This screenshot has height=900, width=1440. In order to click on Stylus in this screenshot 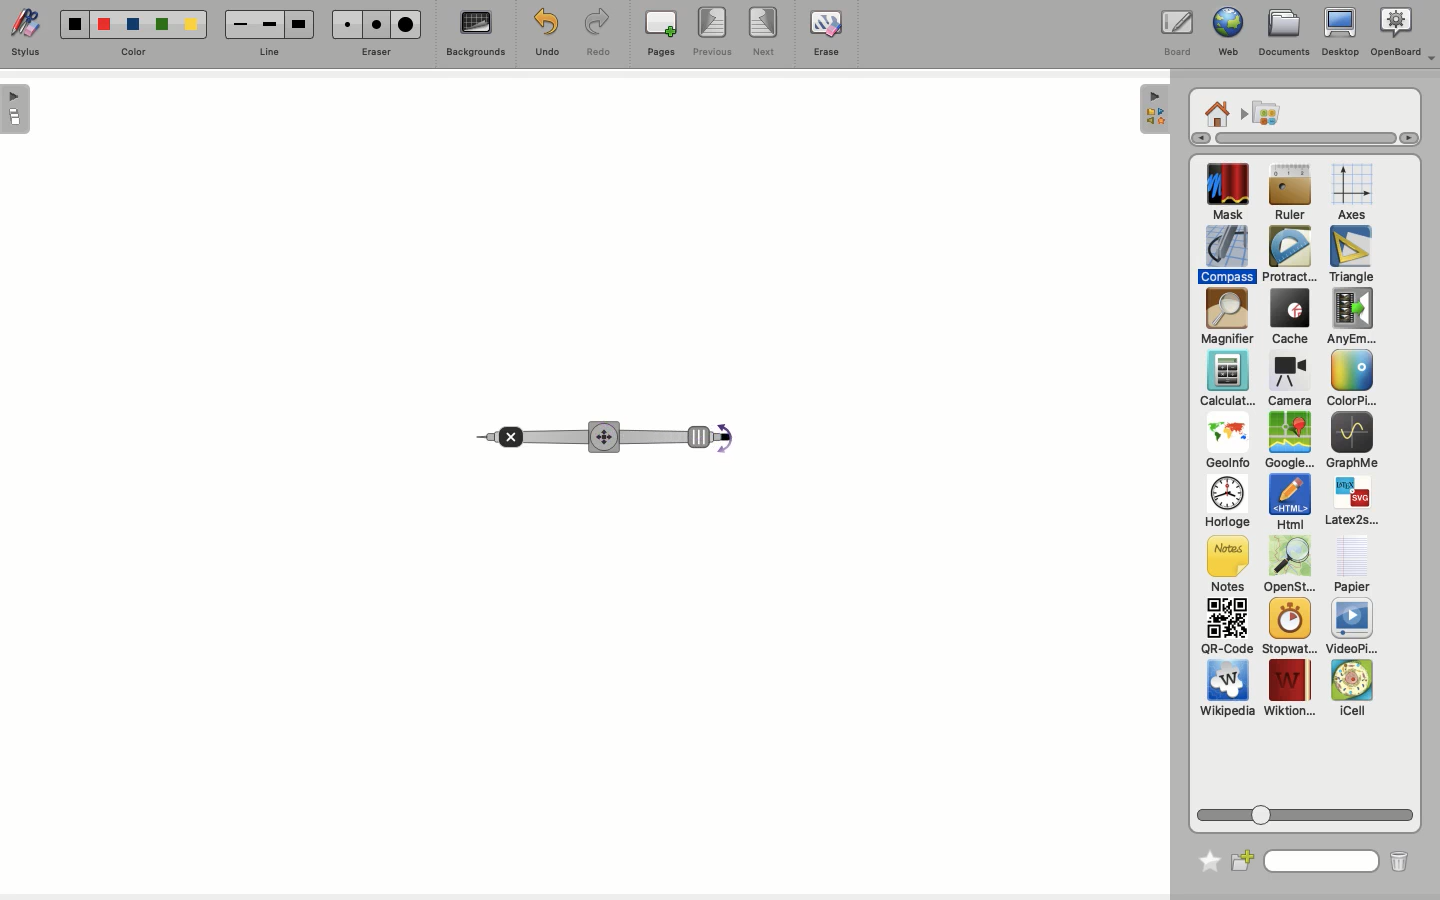, I will do `click(30, 34)`.